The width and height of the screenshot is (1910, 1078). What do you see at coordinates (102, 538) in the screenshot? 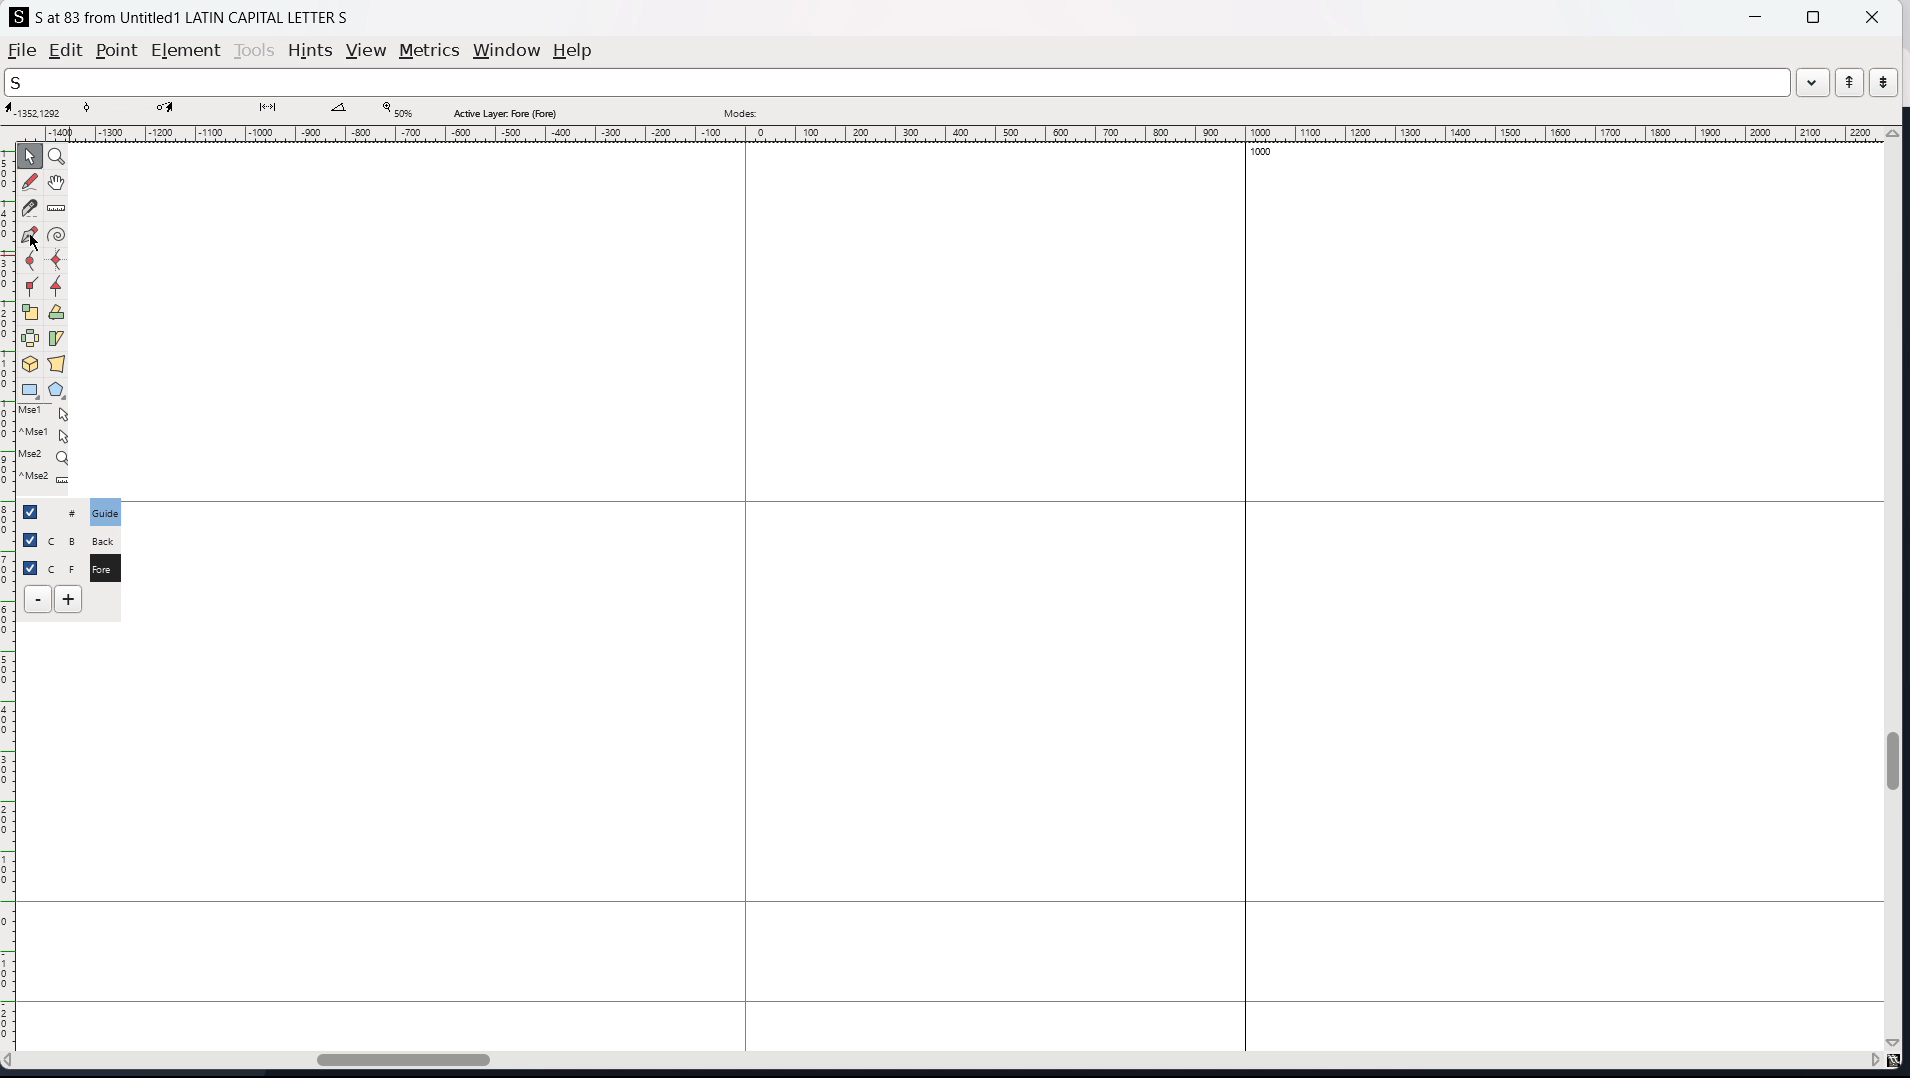
I see `C B Back` at bounding box center [102, 538].